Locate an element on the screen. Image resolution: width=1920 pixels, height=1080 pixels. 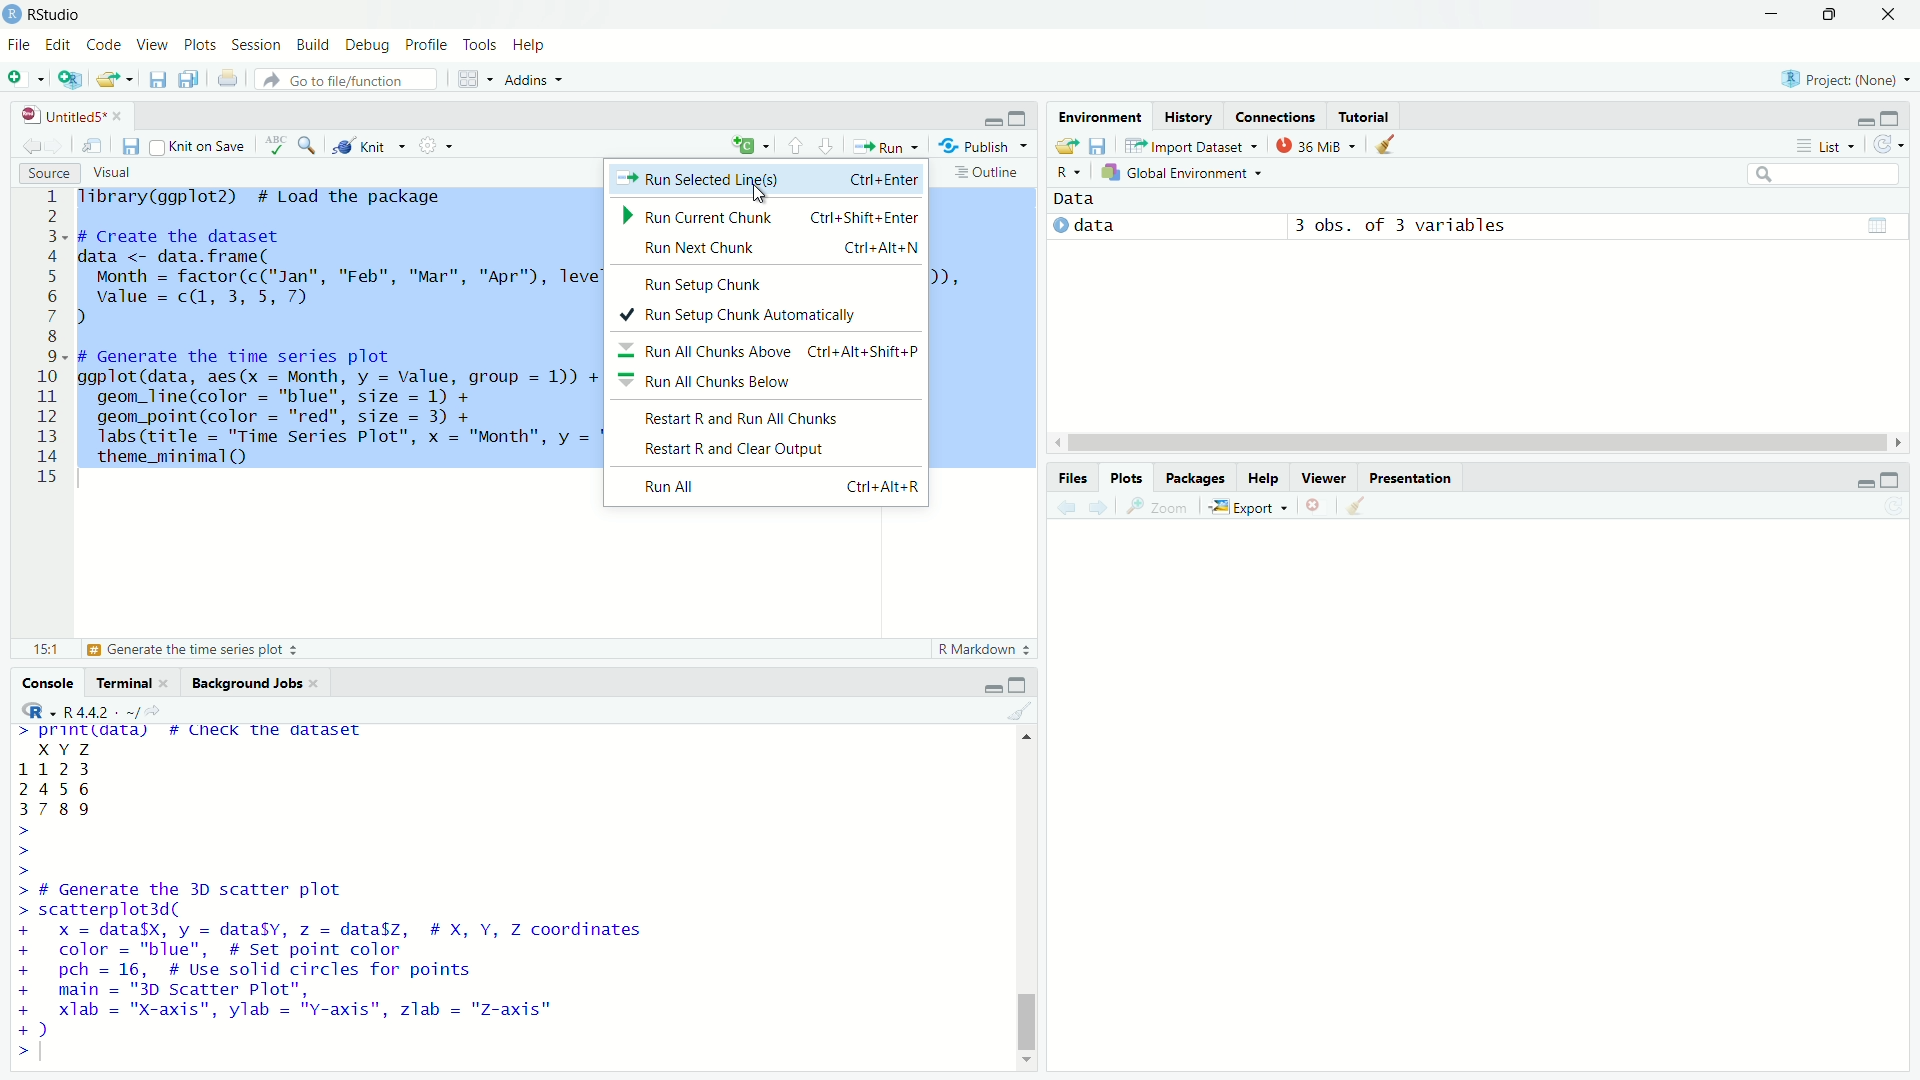
global environment is located at coordinates (1186, 174).